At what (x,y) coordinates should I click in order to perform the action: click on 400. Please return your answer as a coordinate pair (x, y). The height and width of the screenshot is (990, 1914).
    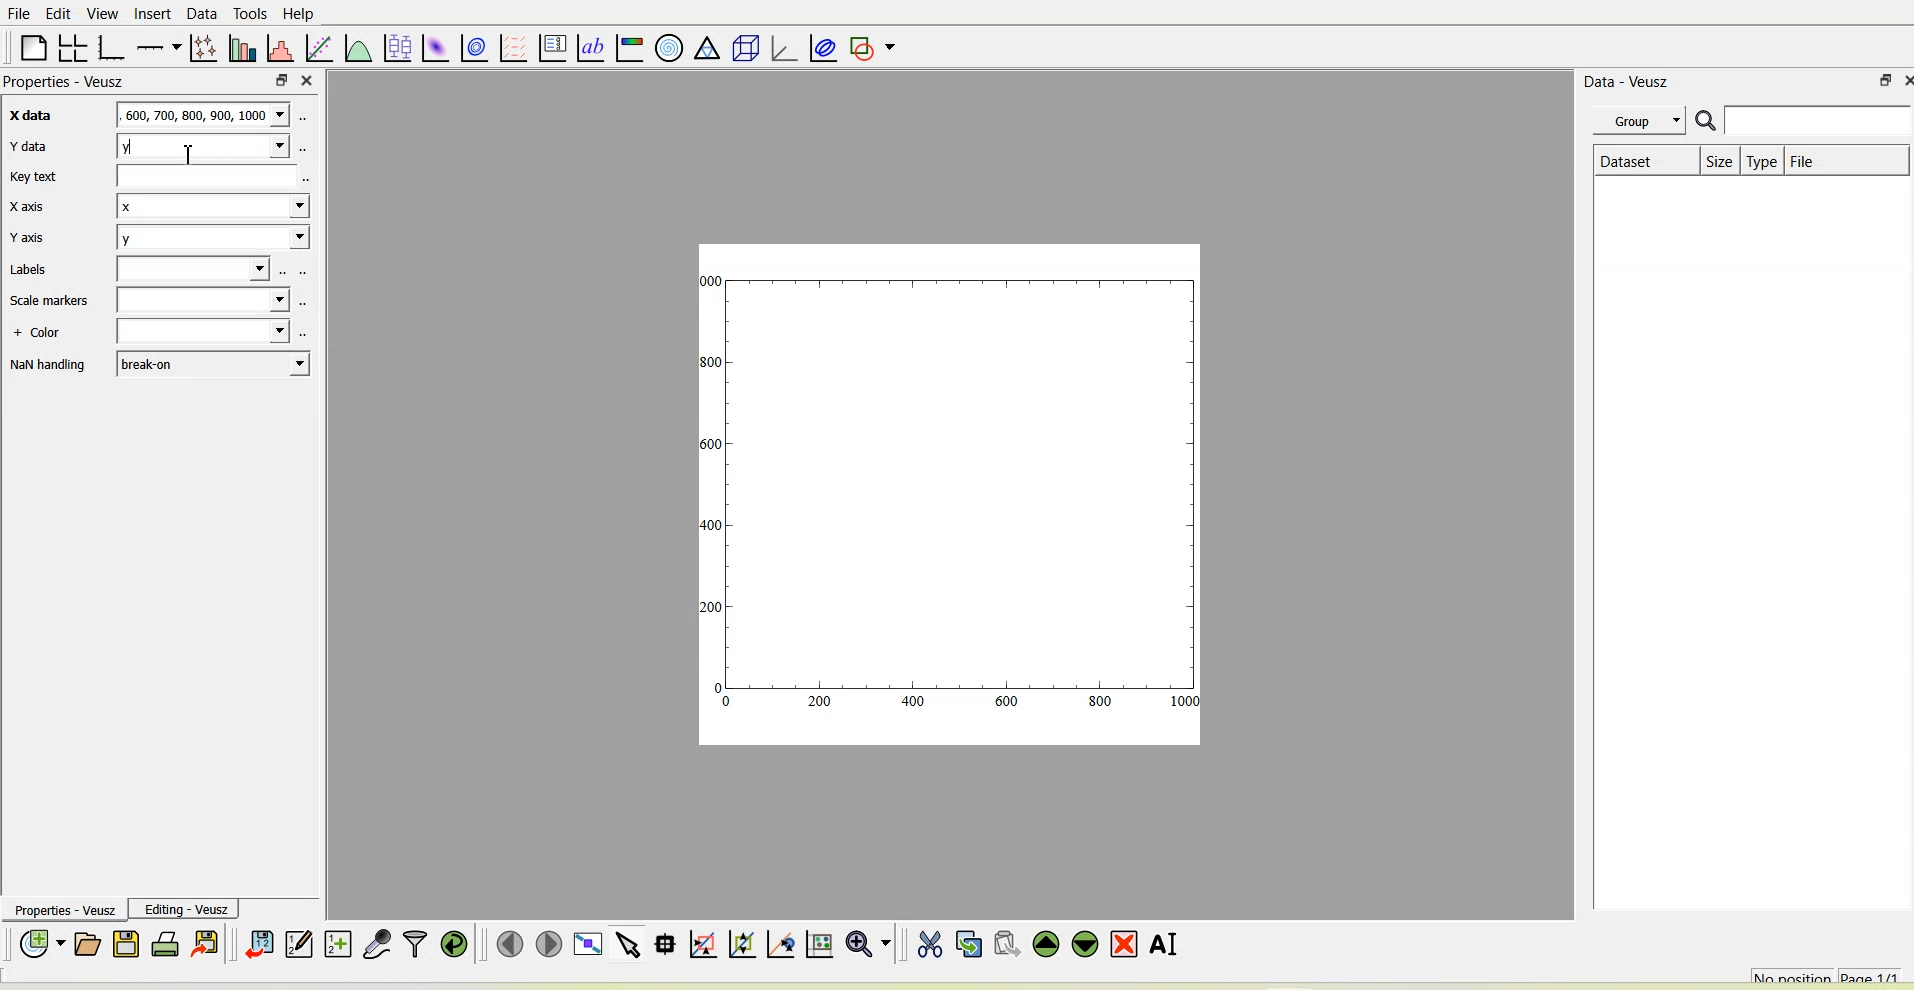
    Looking at the image, I should click on (912, 703).